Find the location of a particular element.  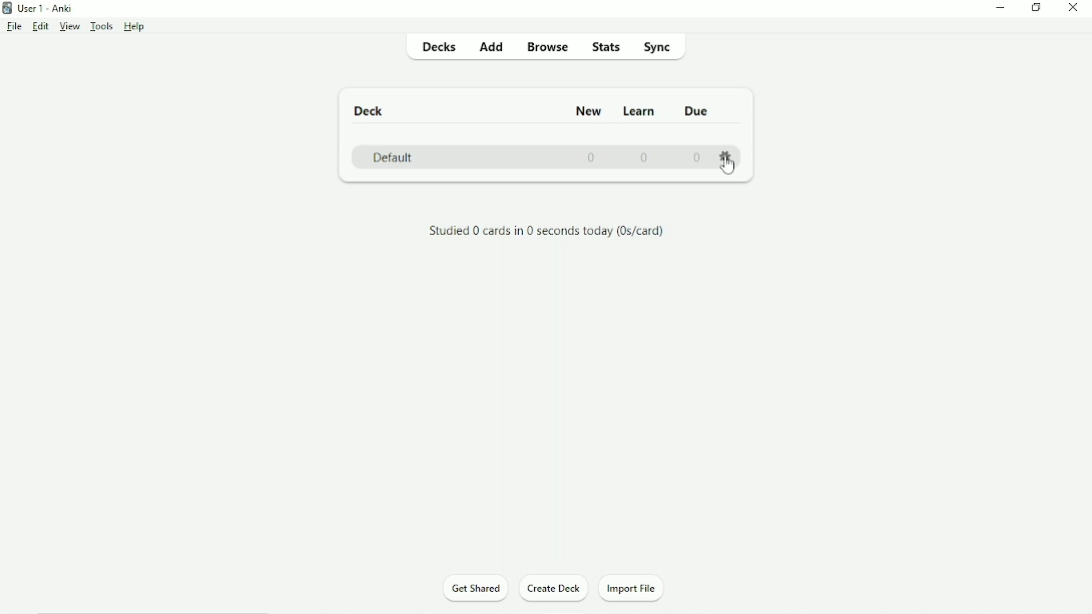

0 is located at coordinates (644, 157).